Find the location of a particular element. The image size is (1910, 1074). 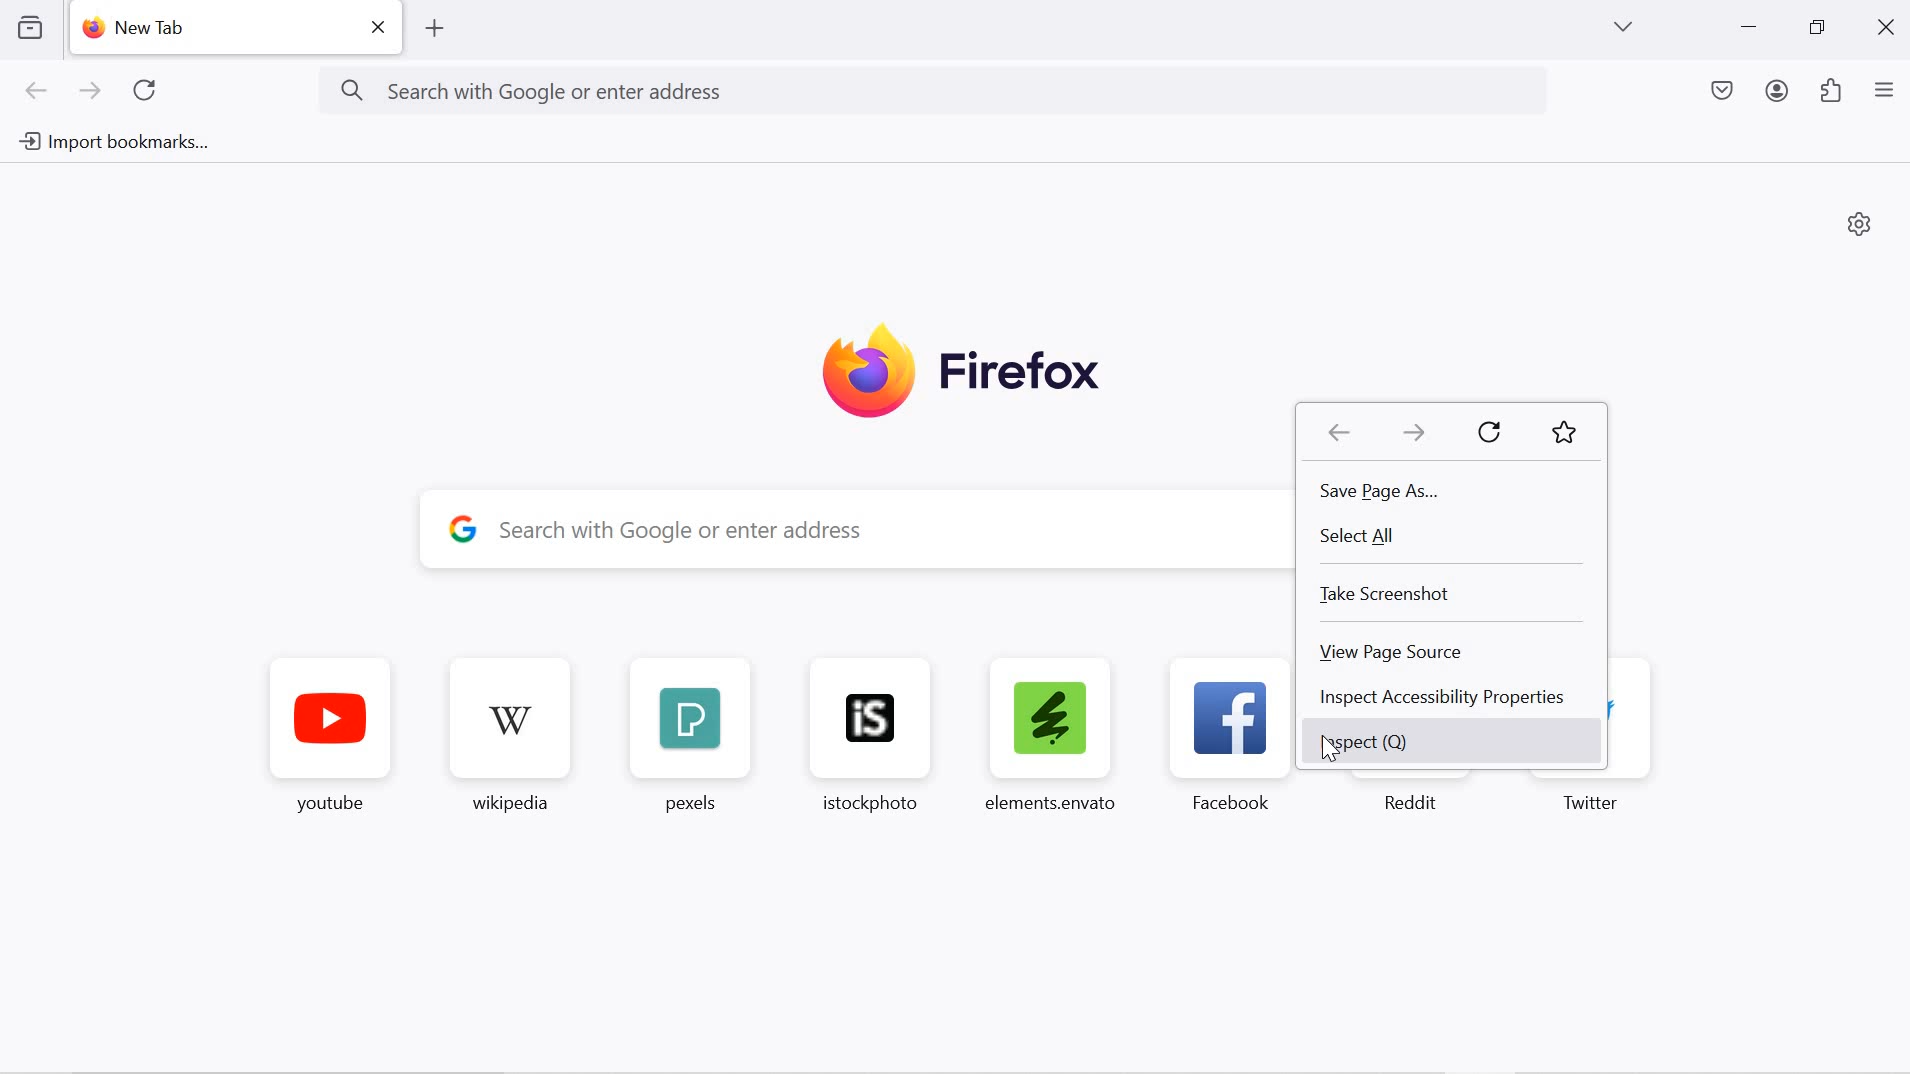

select all is located at coordinates (1452, 539).